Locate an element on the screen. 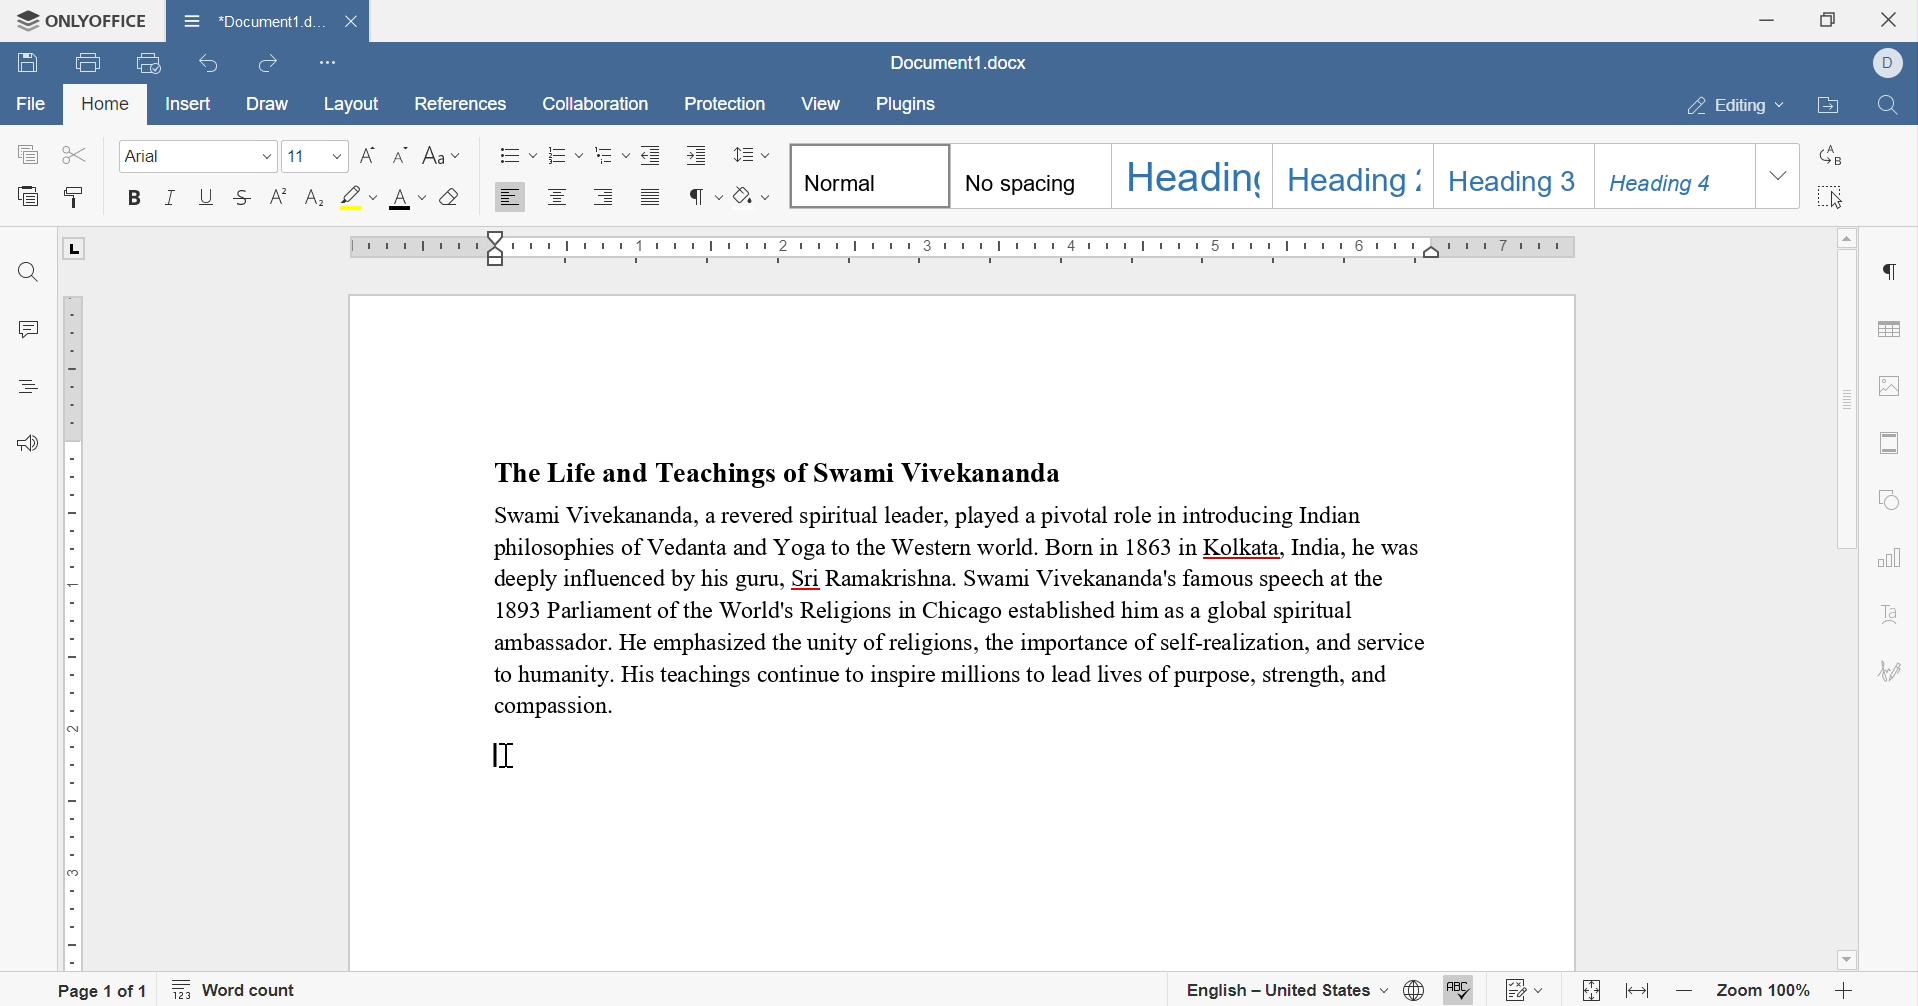 This screenshot has height=1006, width=1918. collaboration is located at coordinates (594, 105).